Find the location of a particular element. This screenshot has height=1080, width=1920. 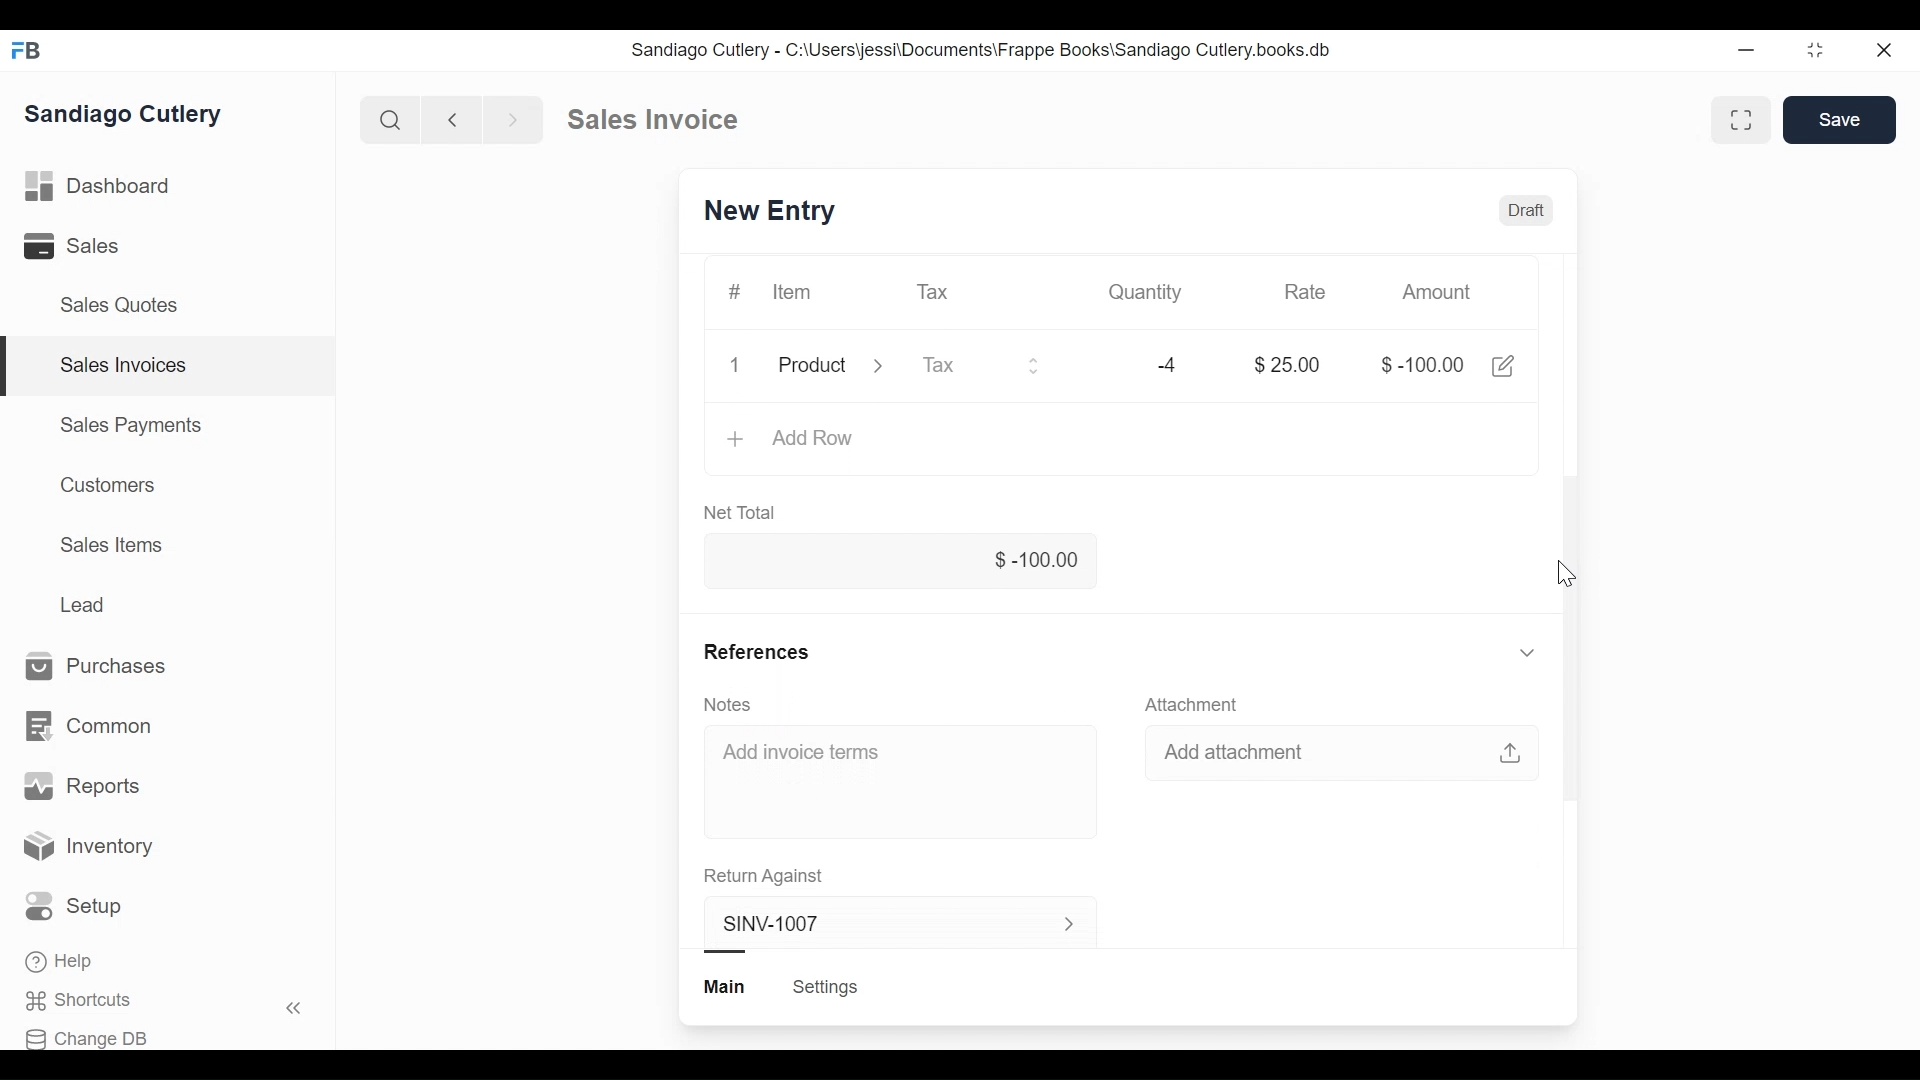

Vertical scrollbar is located at coordinates (1574, 636).